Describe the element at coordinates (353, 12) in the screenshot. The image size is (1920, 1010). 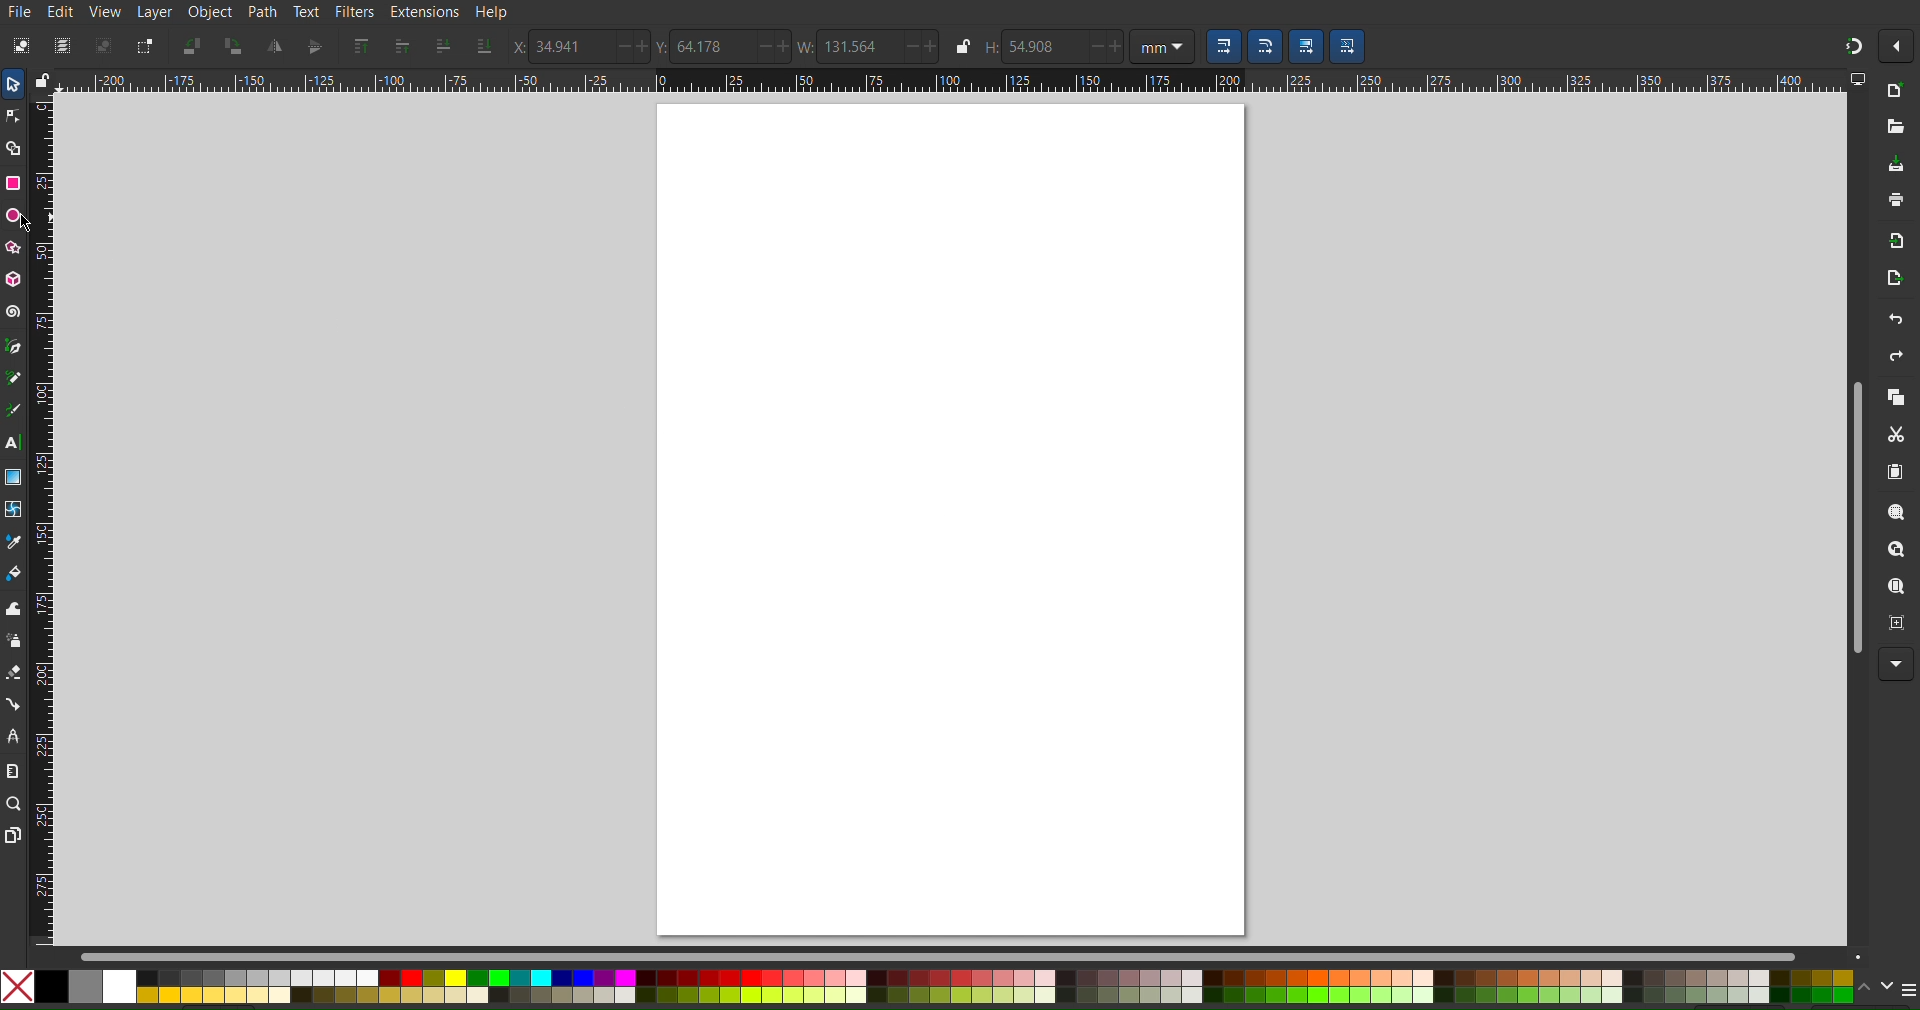
I see `Filters` at that location.